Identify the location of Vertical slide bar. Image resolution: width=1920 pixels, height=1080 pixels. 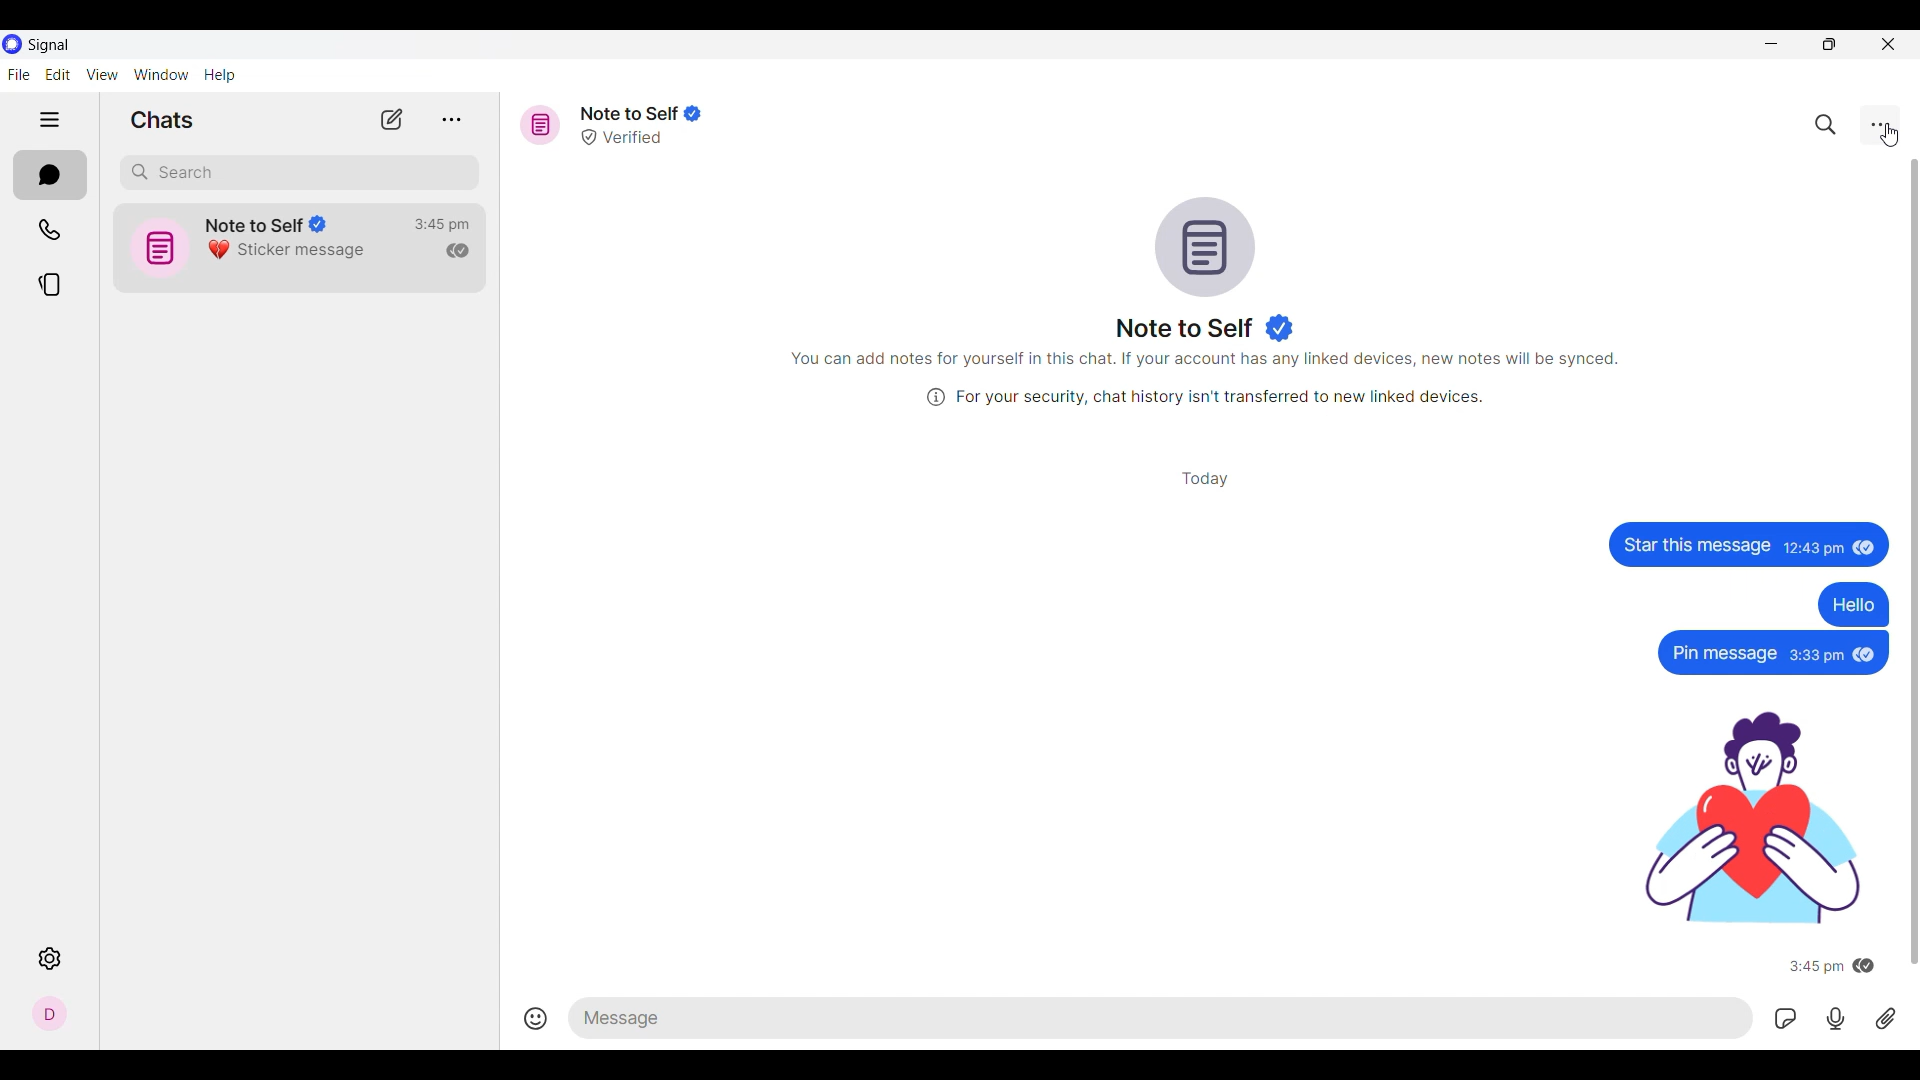
(1914, 561).